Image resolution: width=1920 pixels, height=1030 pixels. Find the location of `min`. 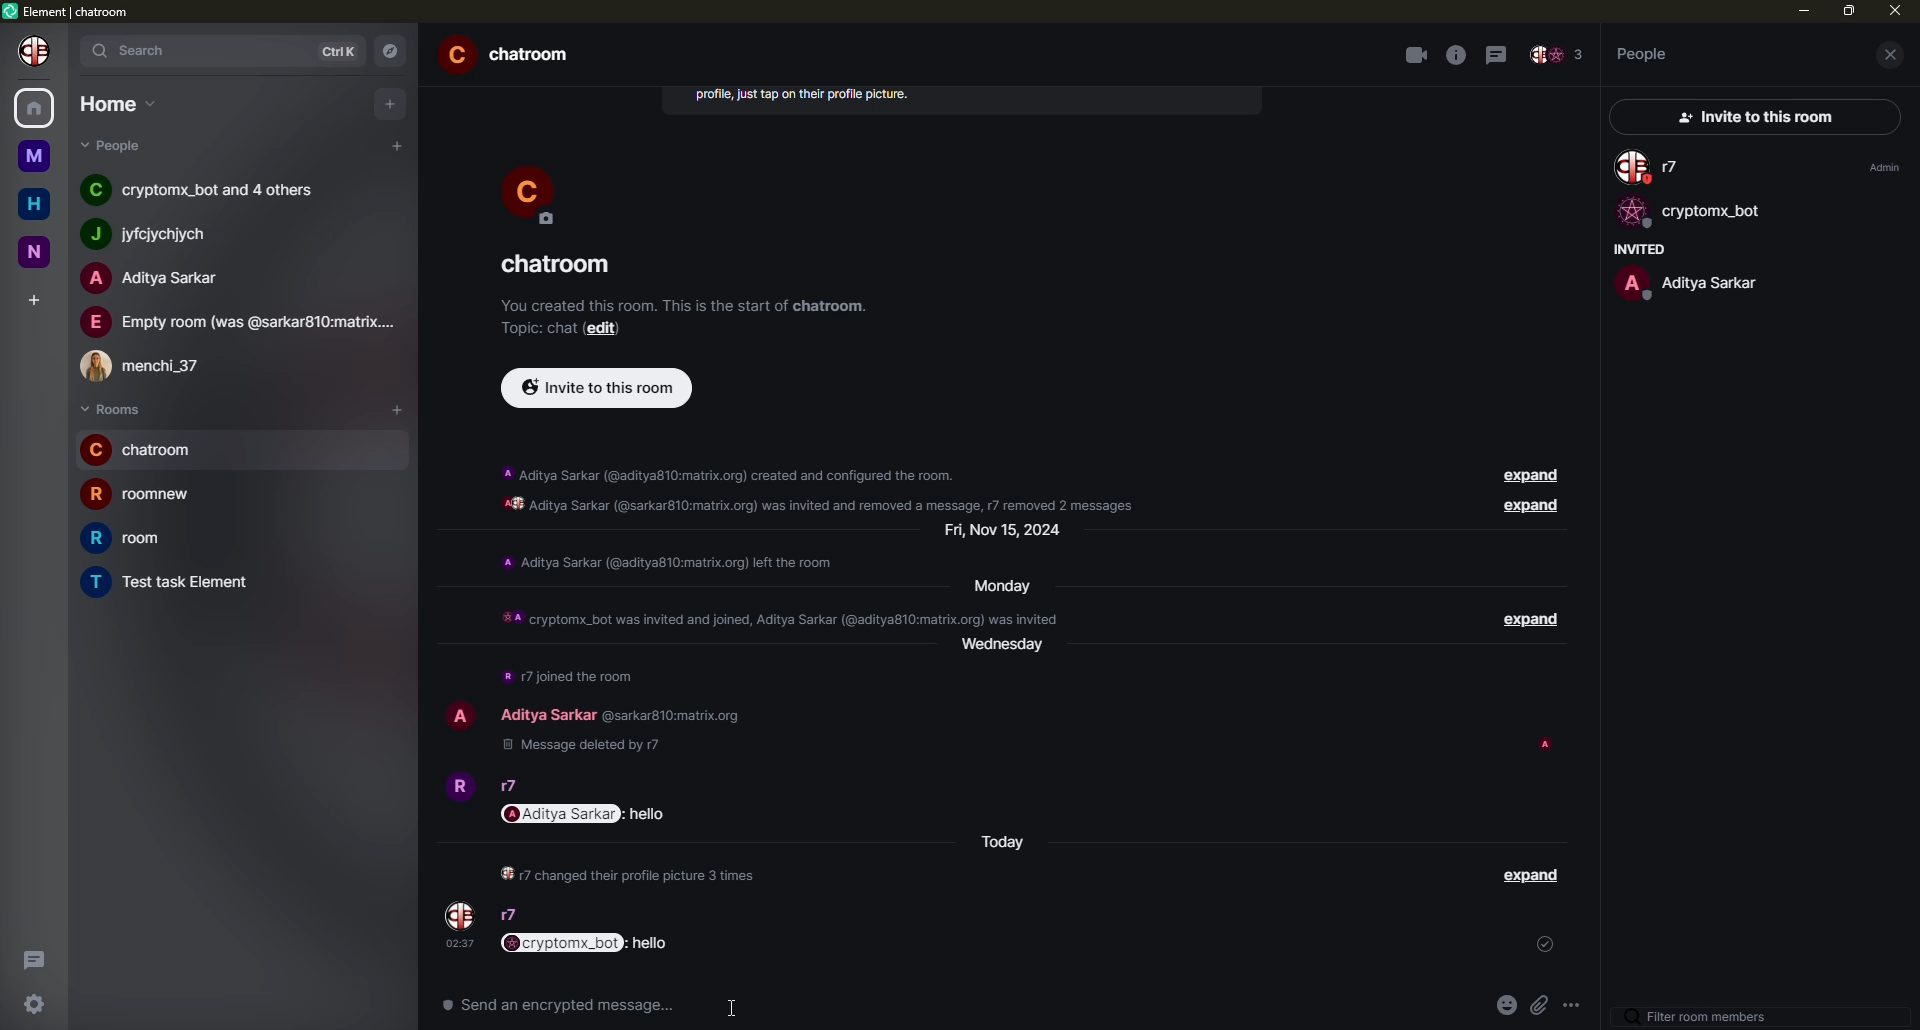

min is located at coordinates (1801, 10).